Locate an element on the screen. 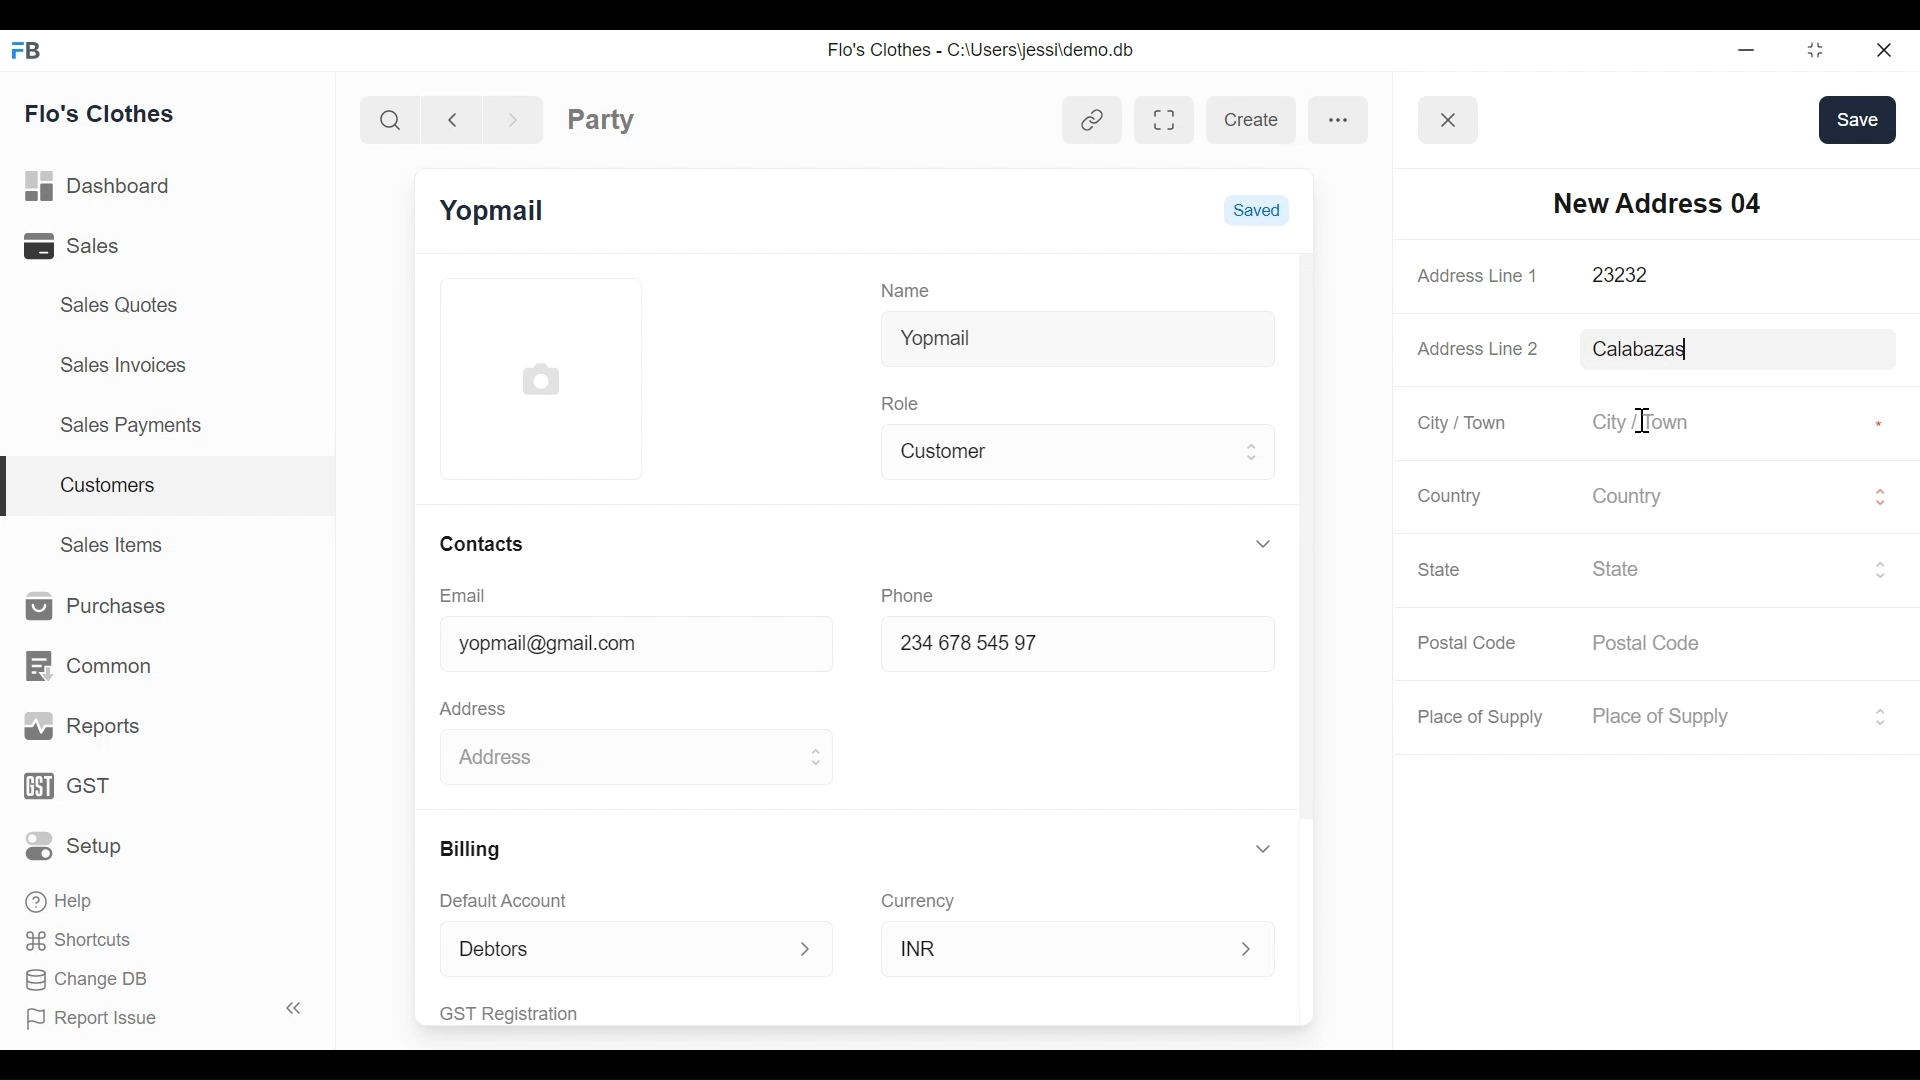 The height and width of the screenshot is (1080, 1920). Contacts is located at coordinates (480, 543).